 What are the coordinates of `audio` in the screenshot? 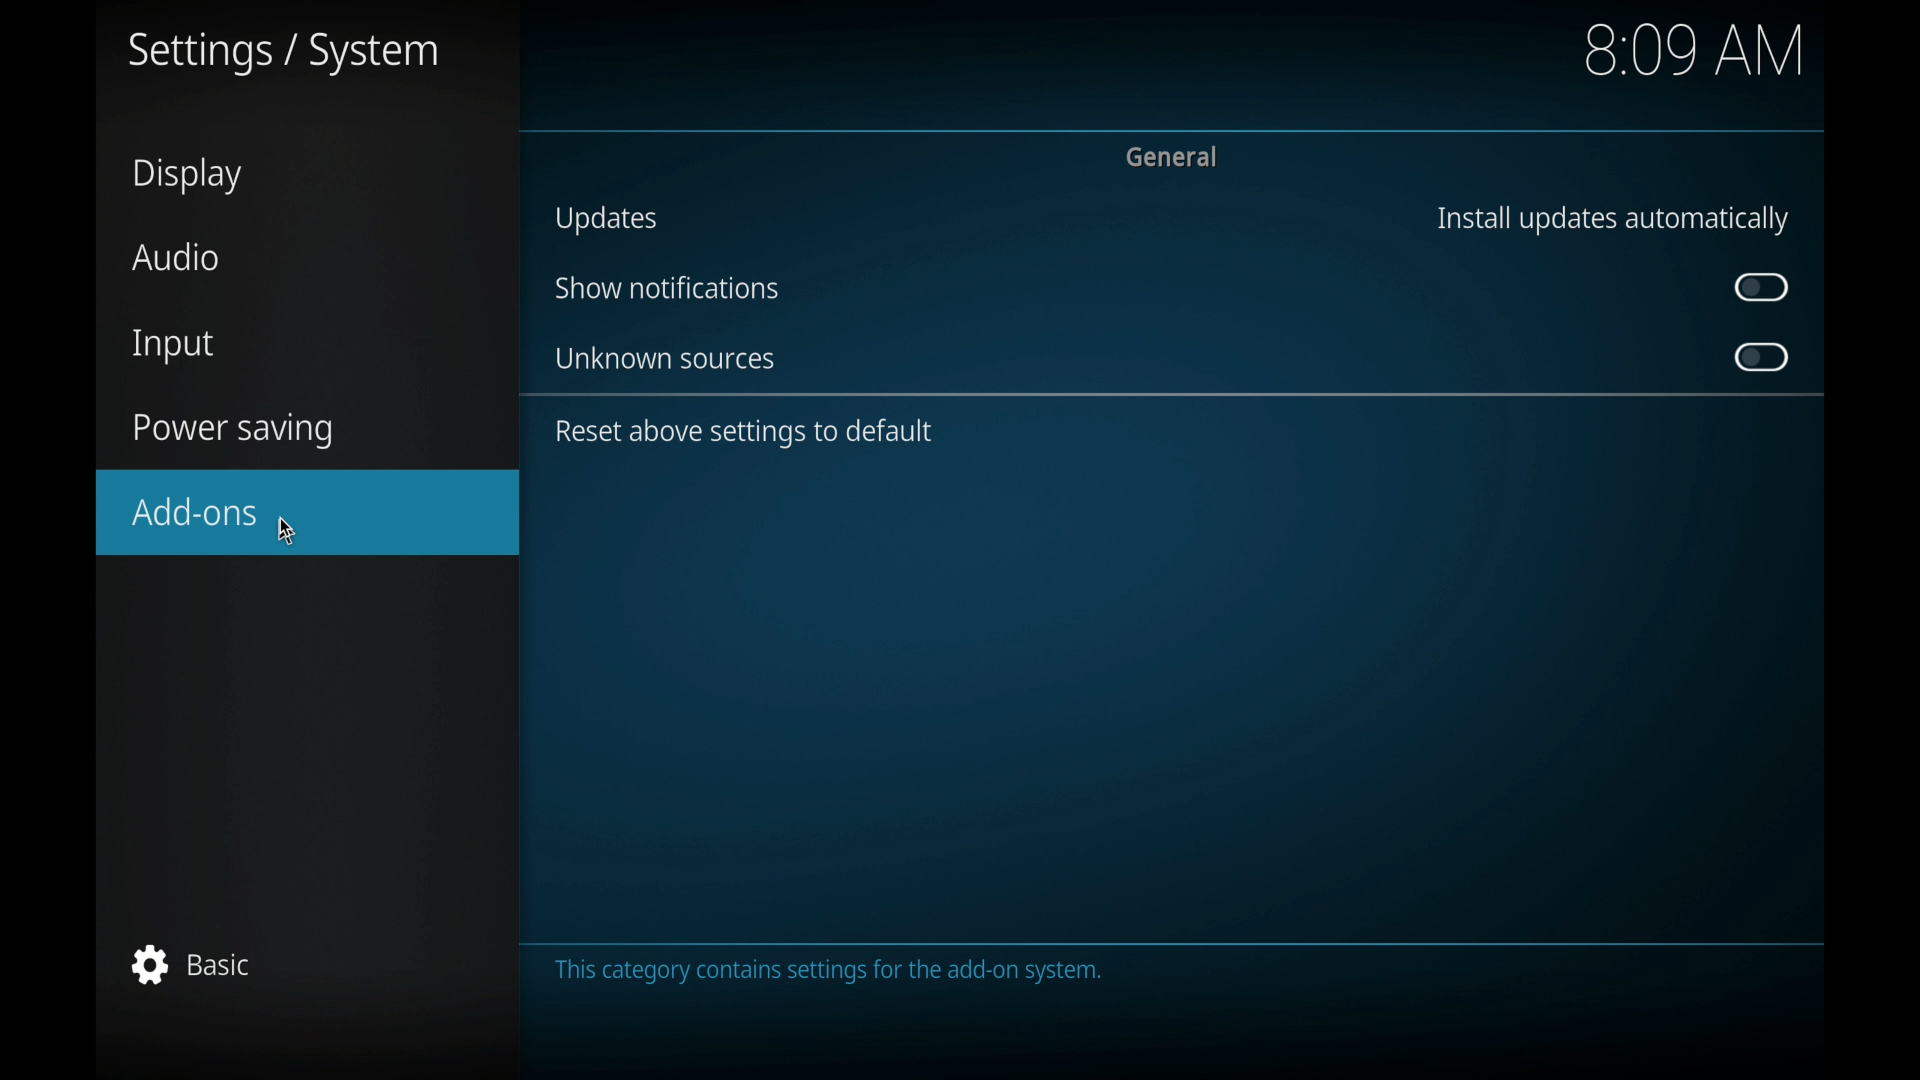 It's located at (178, 256).